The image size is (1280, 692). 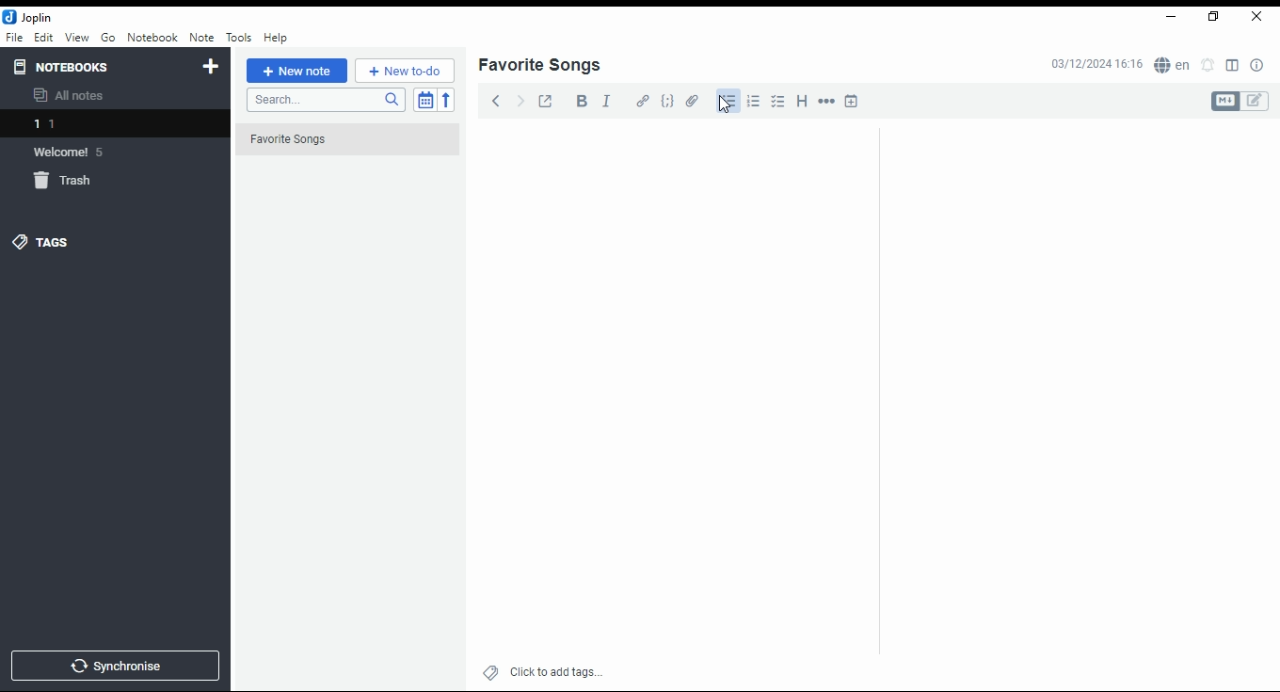 I want to click on notebooks, so click(x=97, y=66).